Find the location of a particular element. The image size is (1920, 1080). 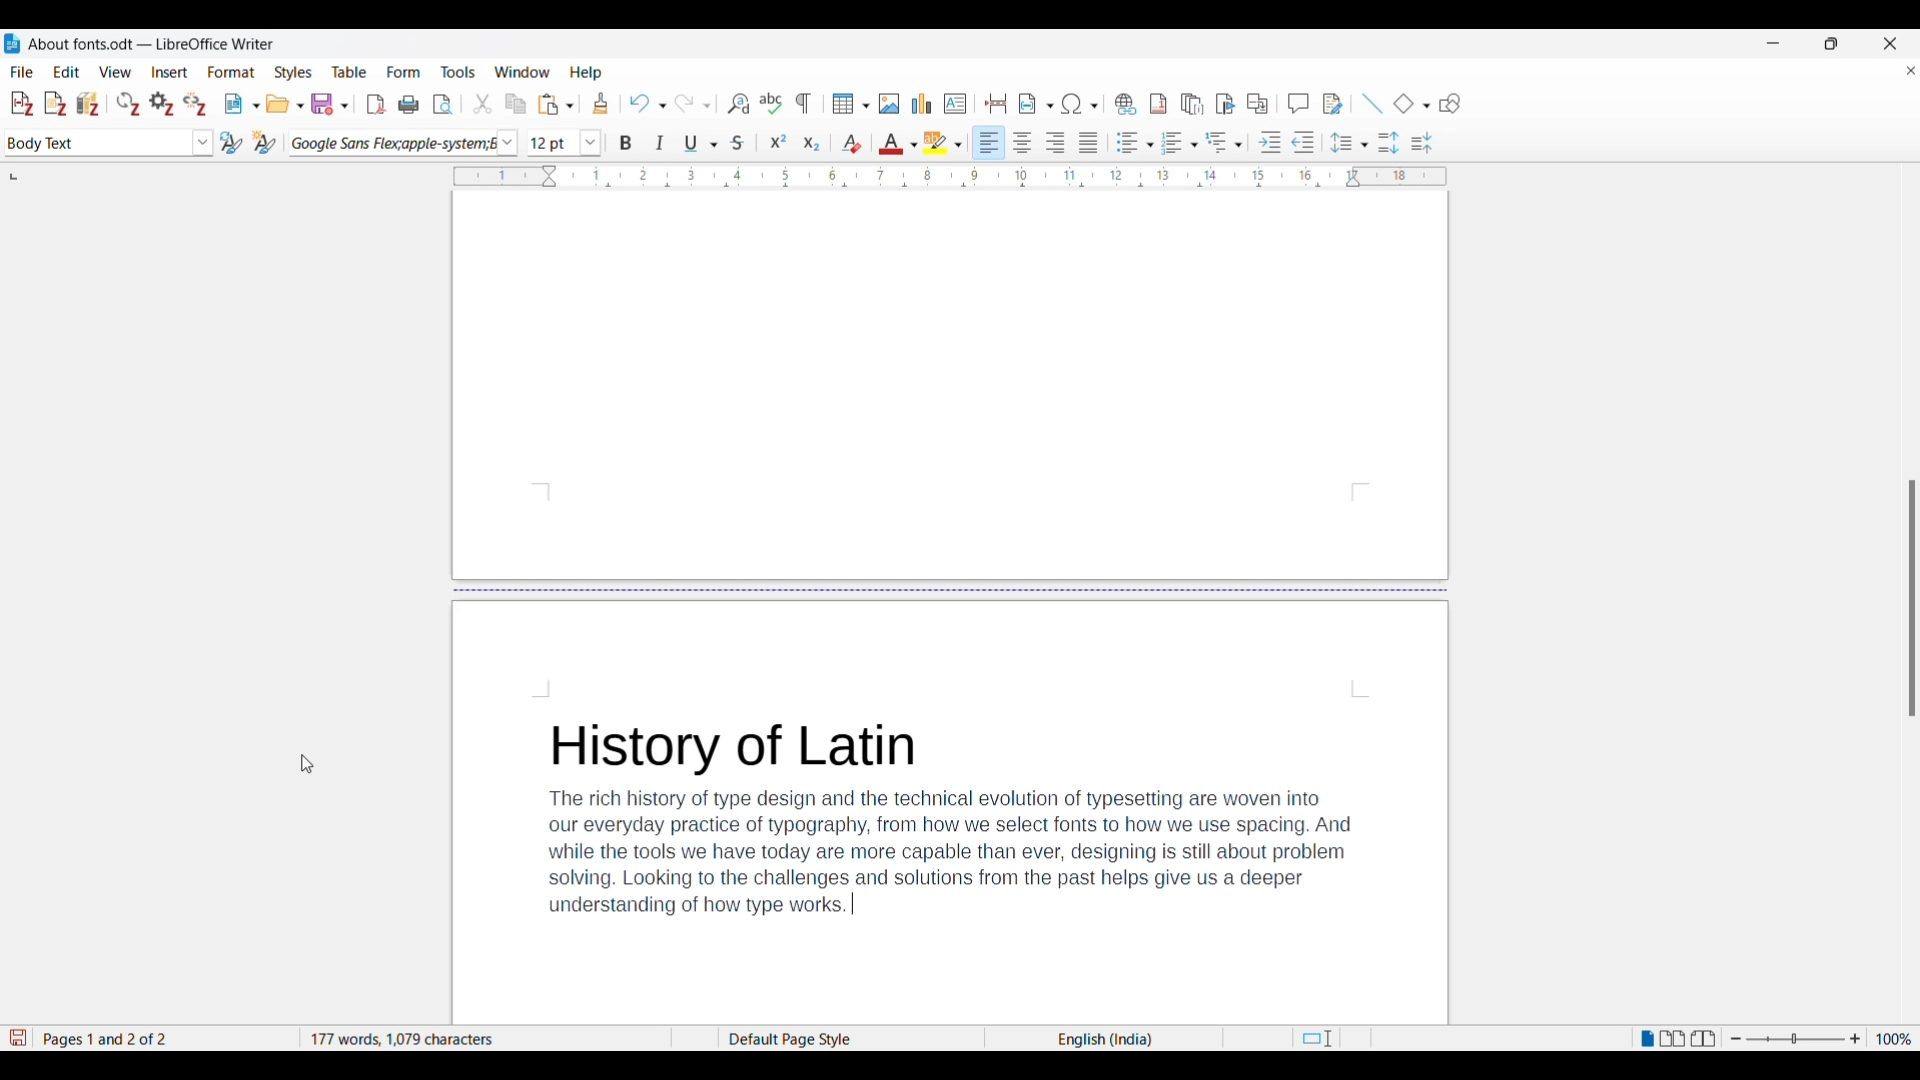

Show interface in a smaller tab is located at coordinates (1831, 43).